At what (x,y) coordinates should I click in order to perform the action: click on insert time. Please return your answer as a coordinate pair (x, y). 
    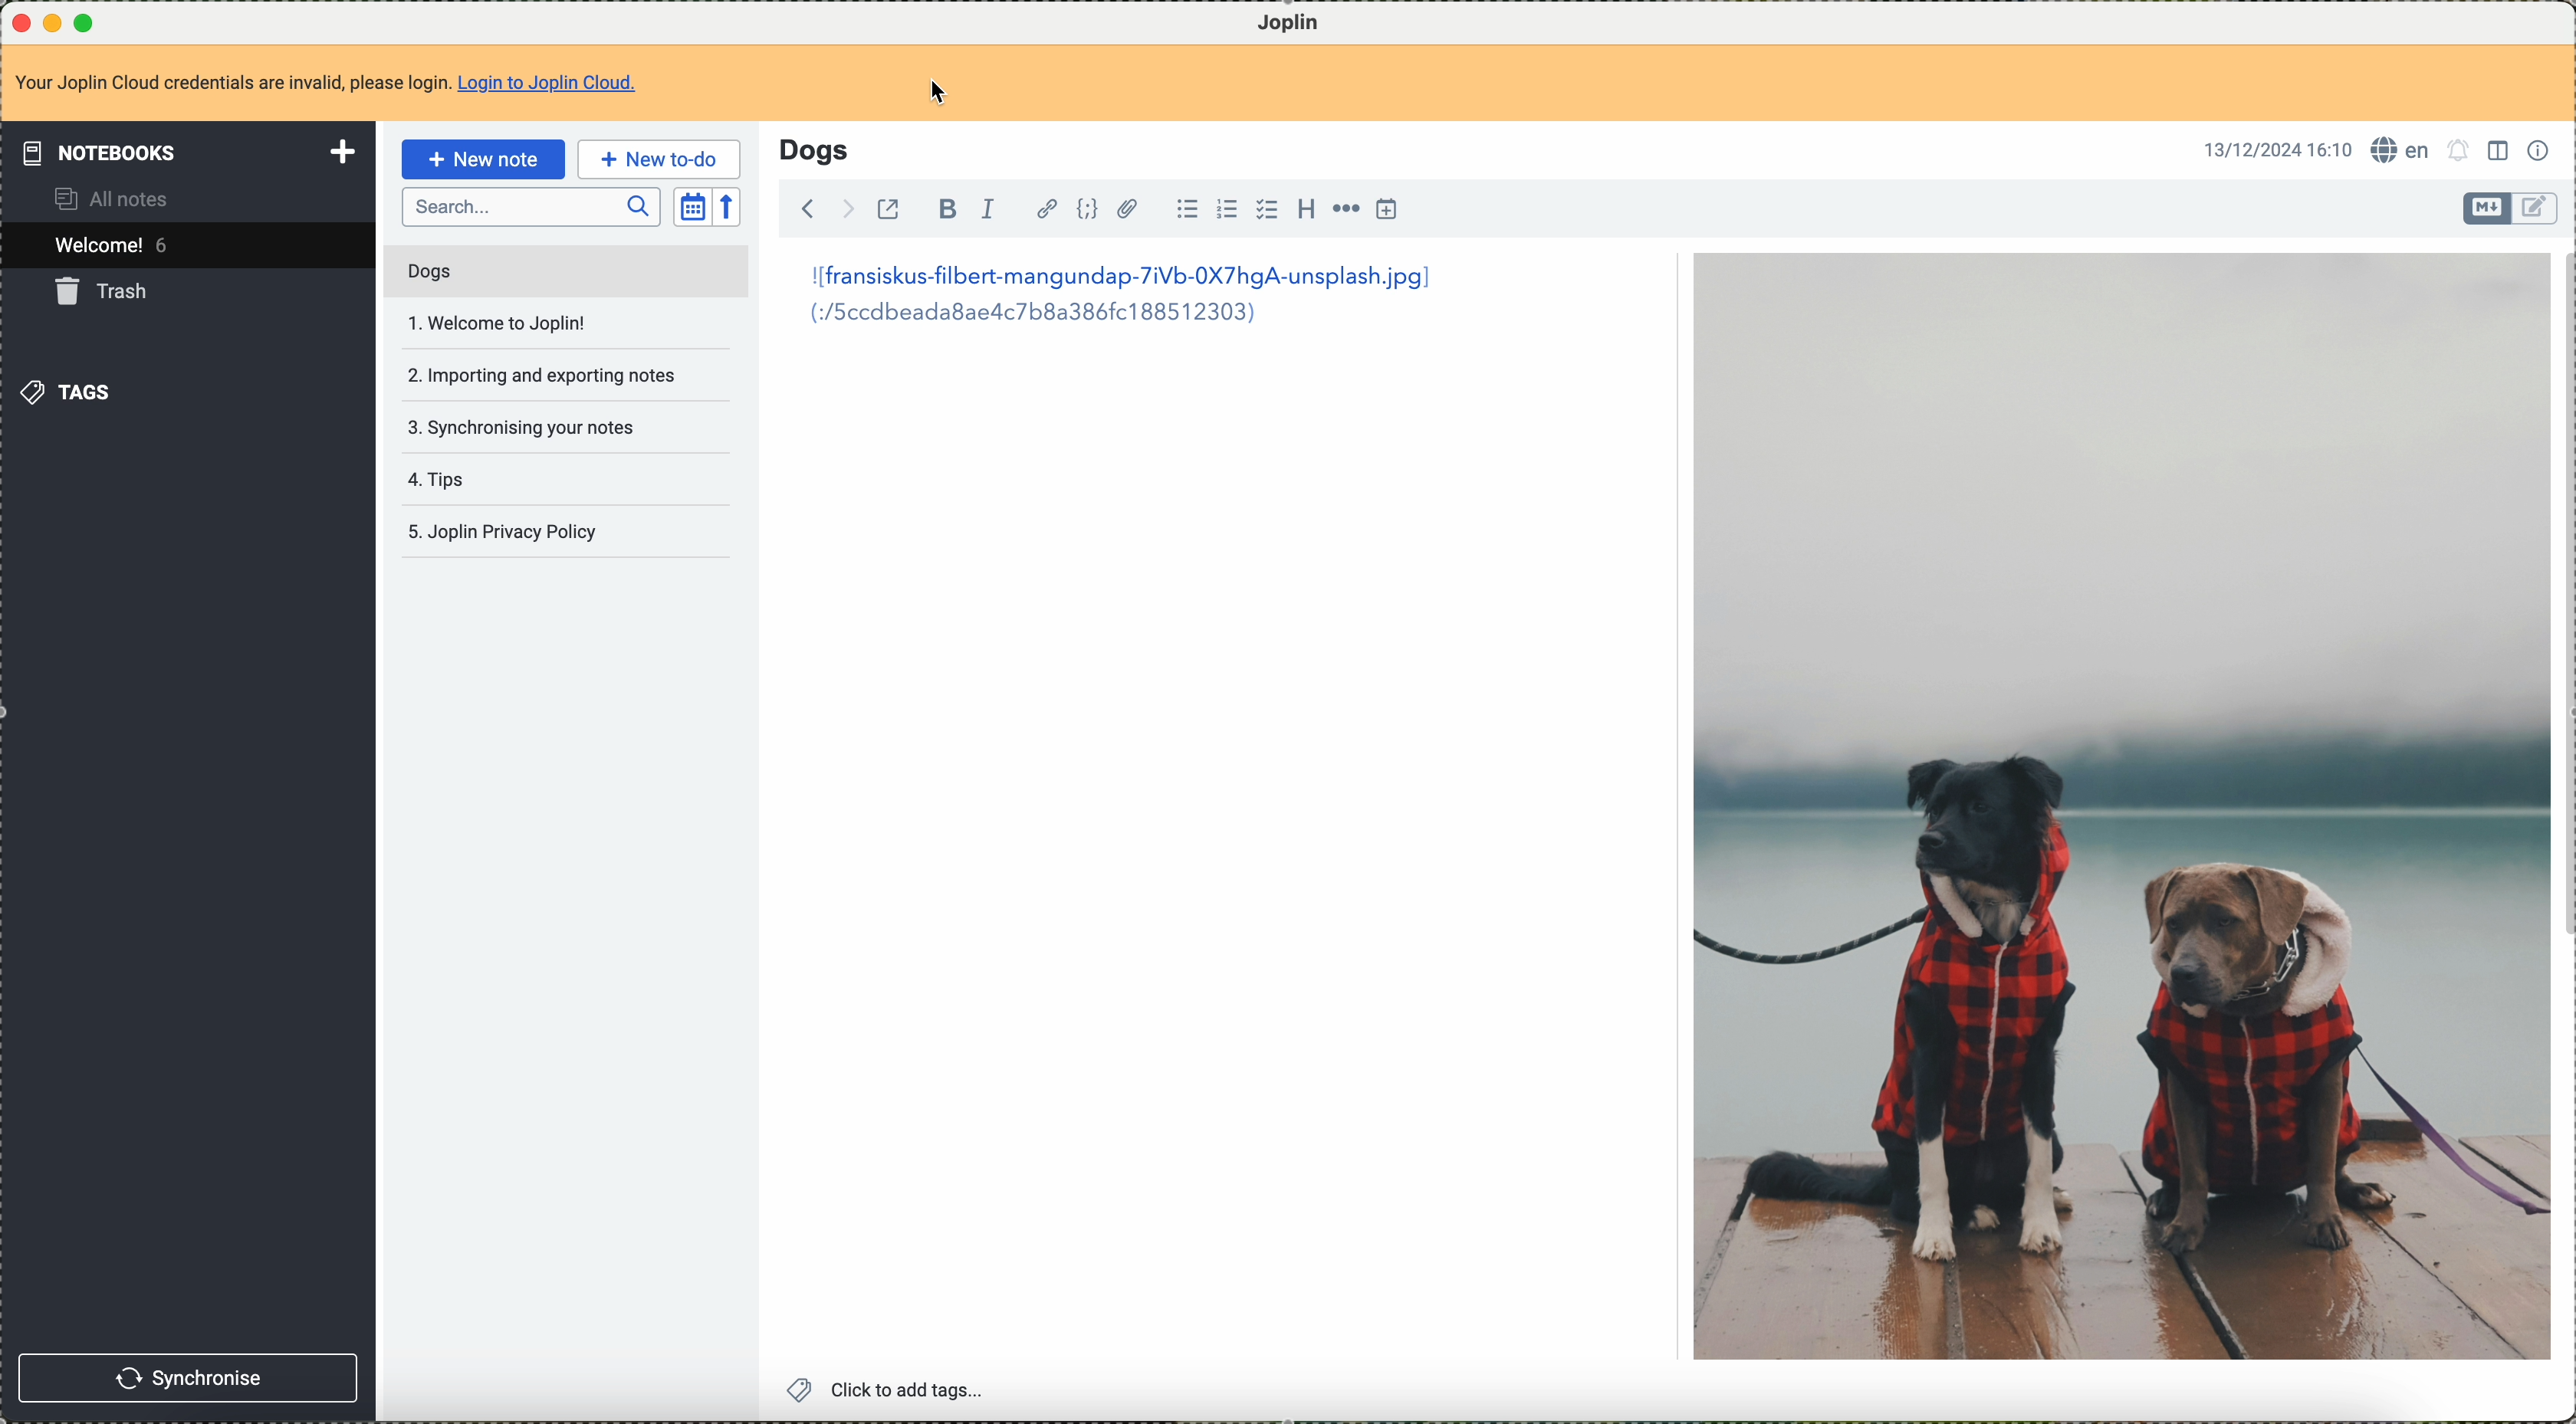
    Looking at the image, I should click on (1388, 210).